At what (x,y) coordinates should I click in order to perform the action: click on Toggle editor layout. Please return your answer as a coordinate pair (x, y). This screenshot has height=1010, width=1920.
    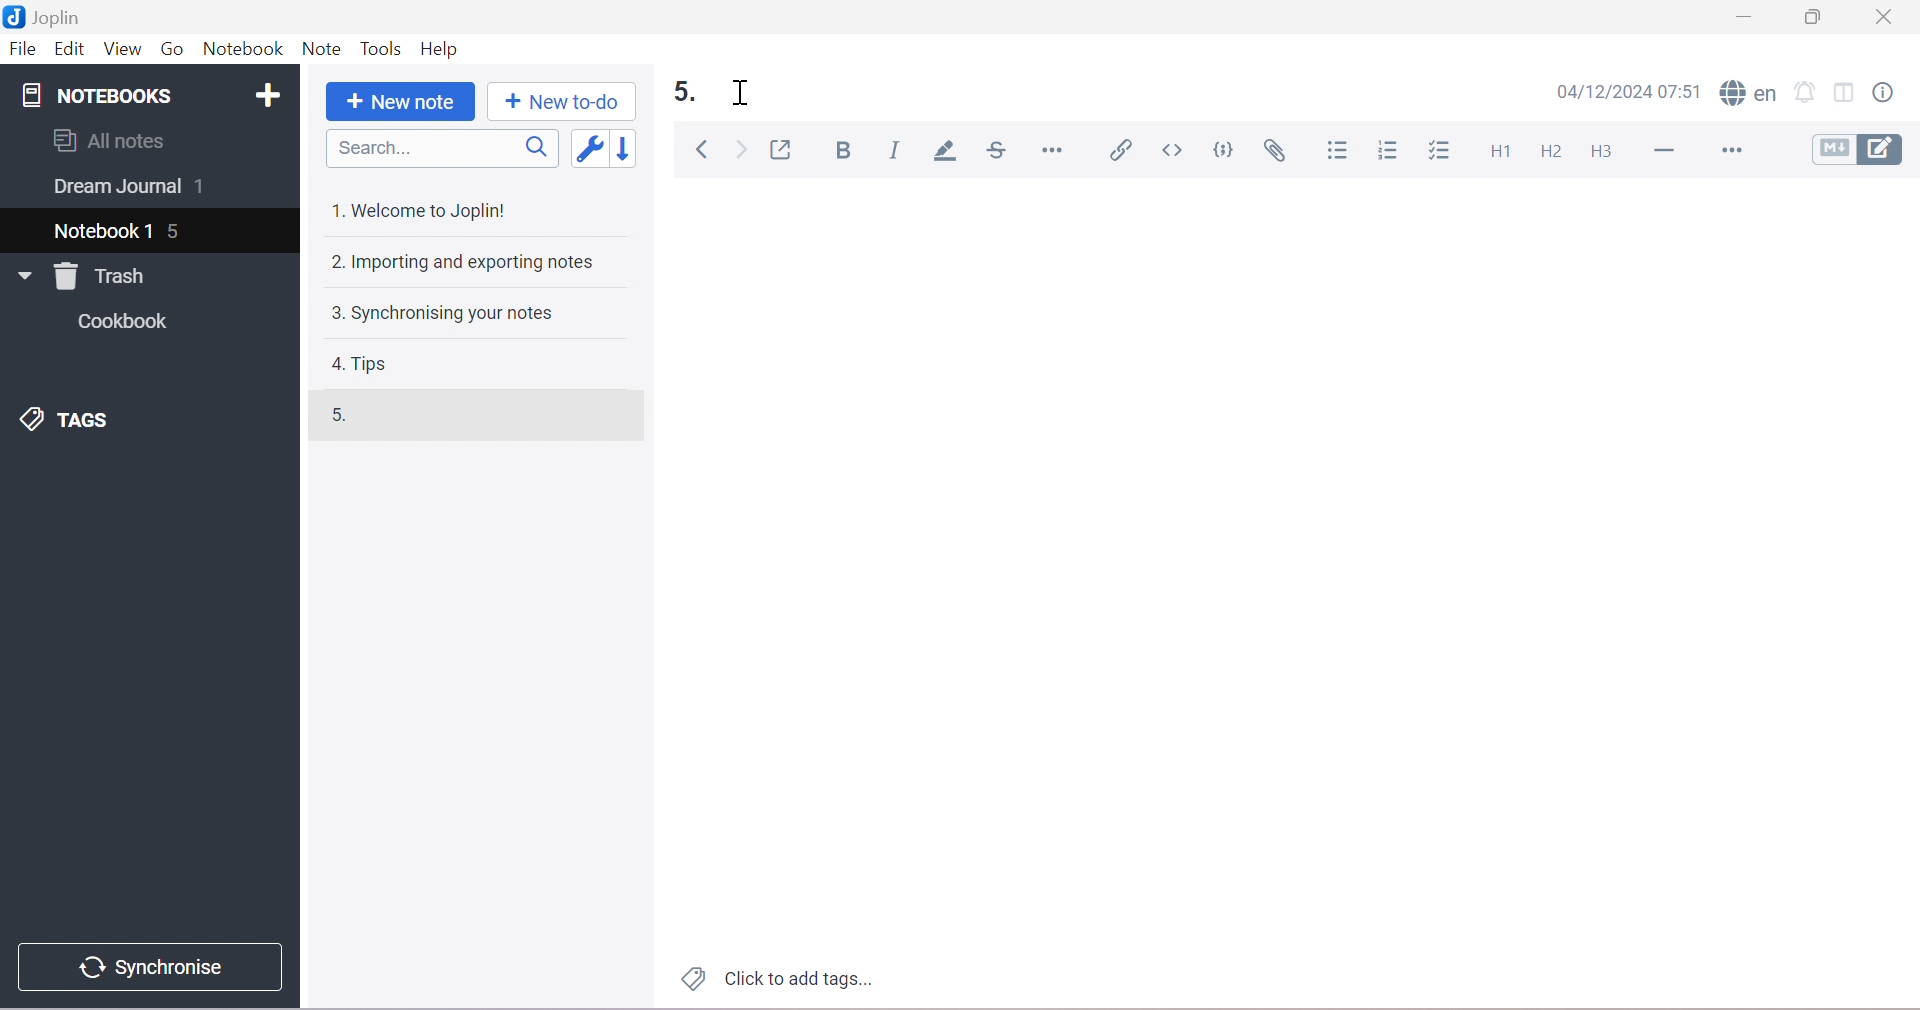
    Looking at the image, I should click on (1847, 92).